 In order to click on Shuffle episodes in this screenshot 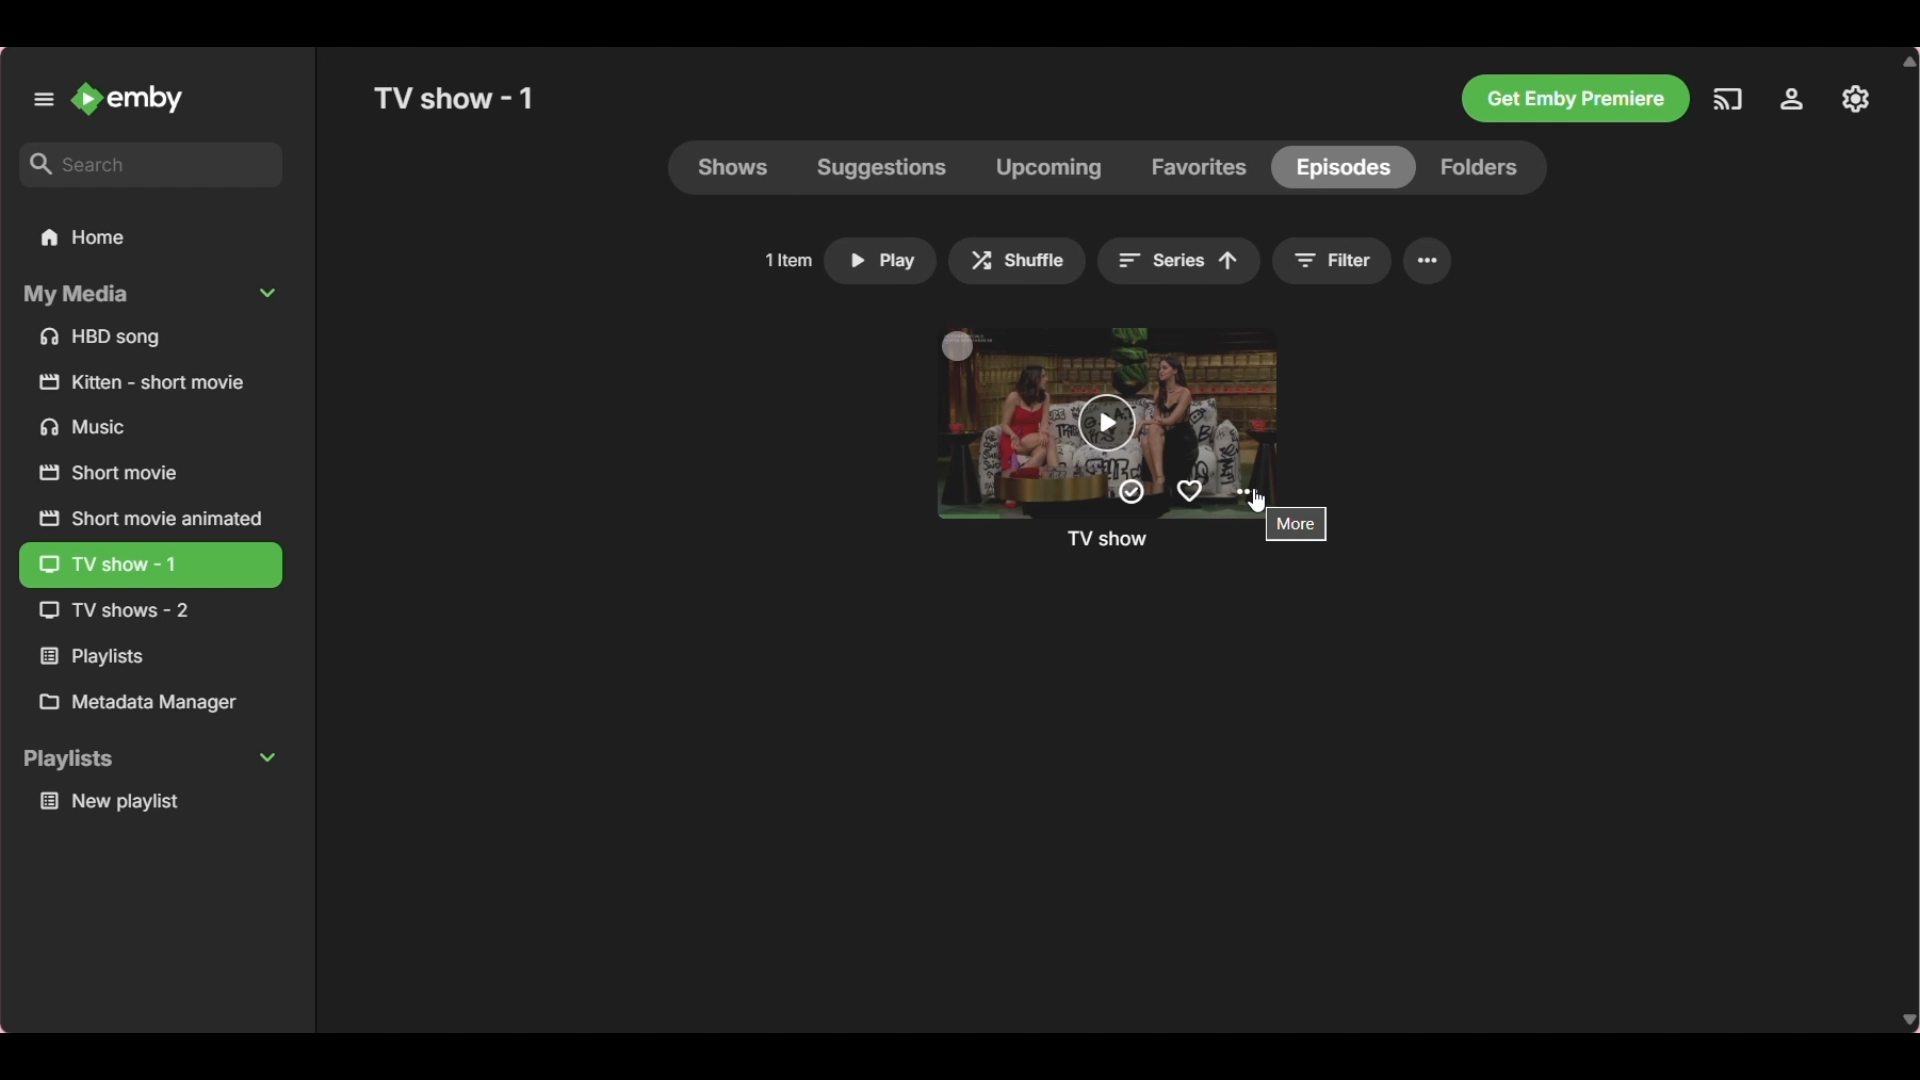, I will do `click(1018, 261)`.